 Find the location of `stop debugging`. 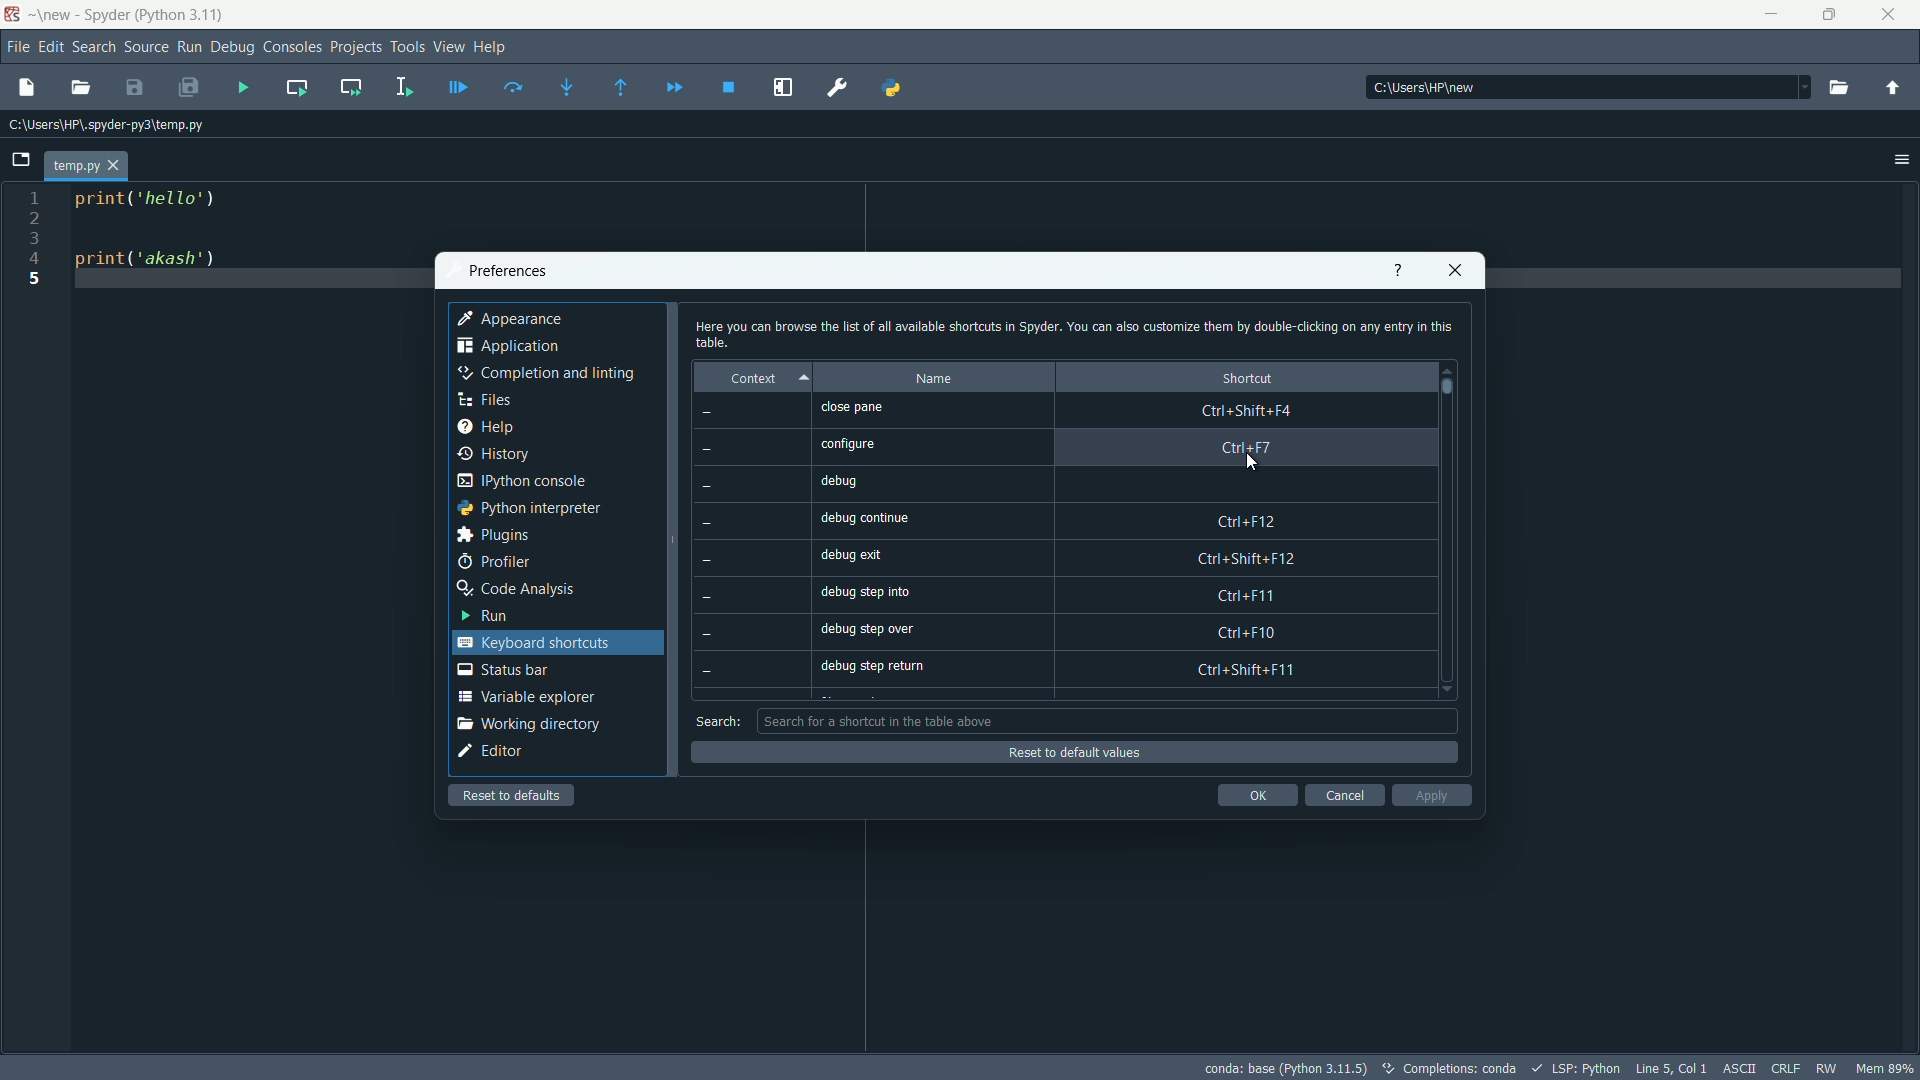

stop debugging is located at coordinates (728, 88).